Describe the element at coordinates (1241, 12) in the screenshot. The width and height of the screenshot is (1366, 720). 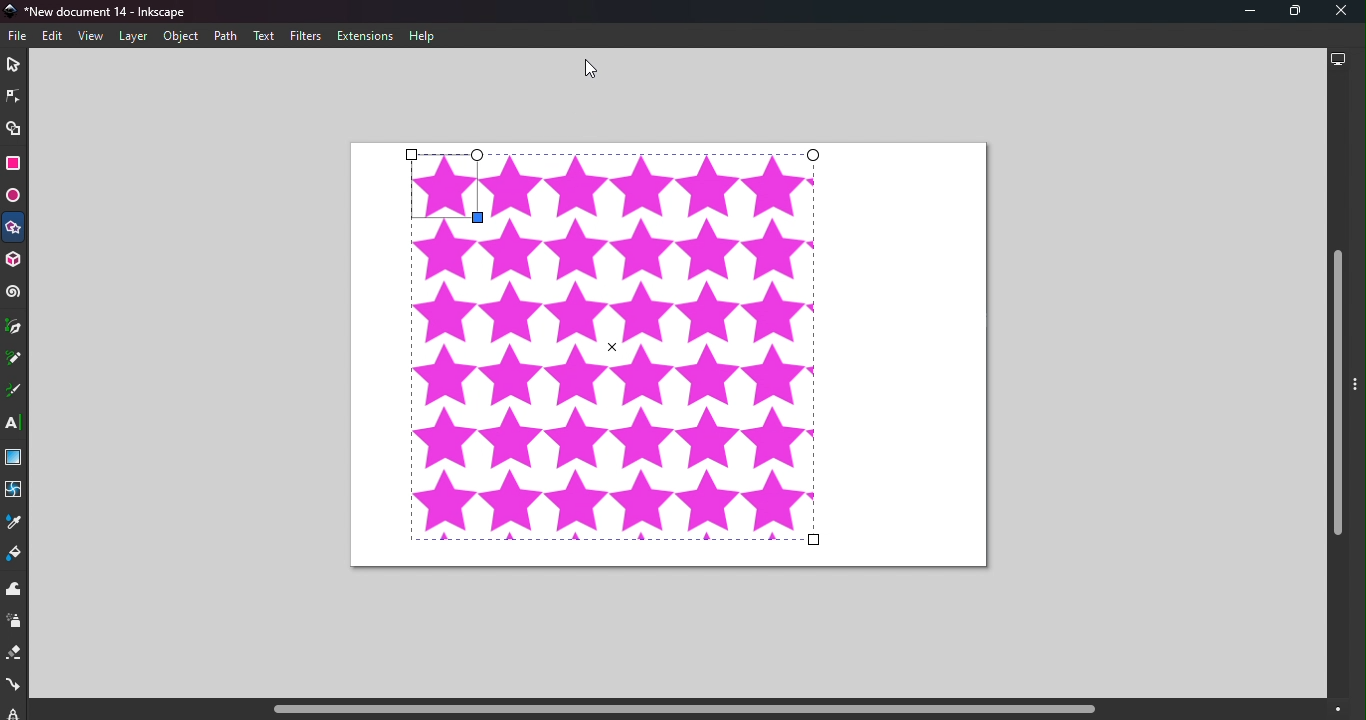
I see `Minimize ` at that location.